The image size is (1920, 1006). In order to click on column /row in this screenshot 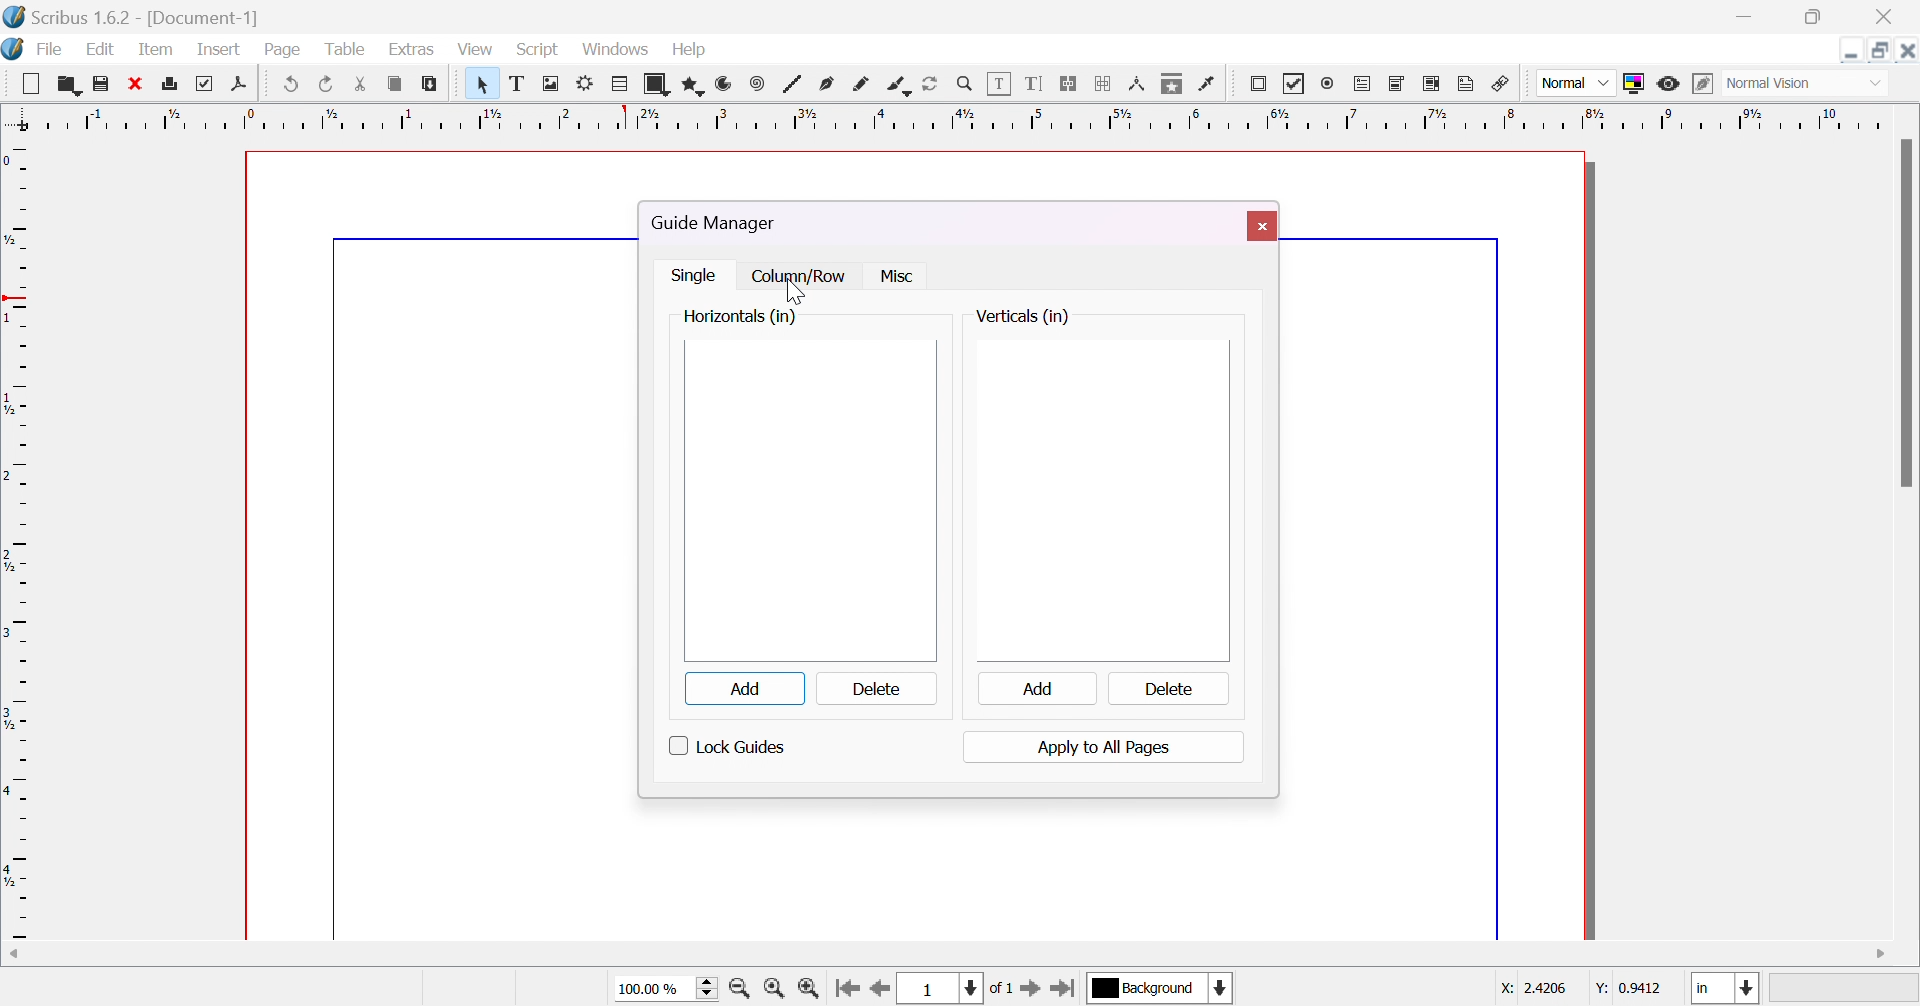, I will do `click(802, 276)`.